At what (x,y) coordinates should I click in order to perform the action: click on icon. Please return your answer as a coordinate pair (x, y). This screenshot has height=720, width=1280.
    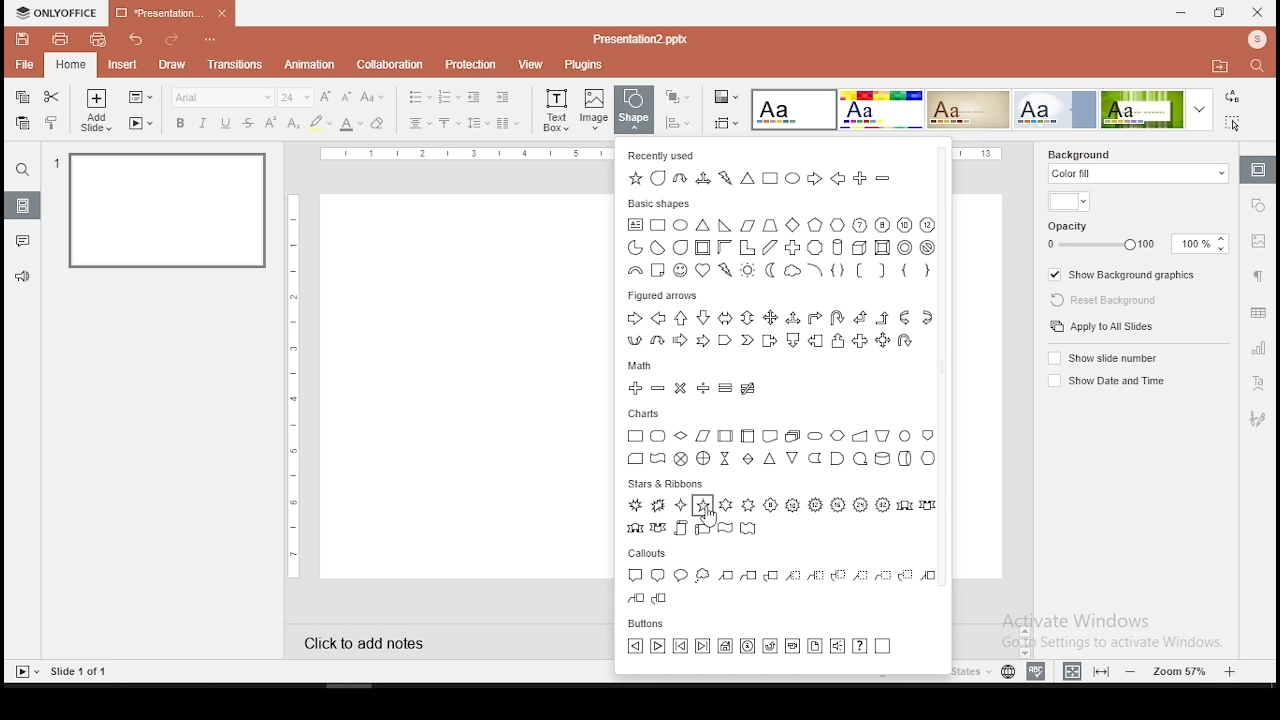
    Looking at the image, I should click on (57, 13).